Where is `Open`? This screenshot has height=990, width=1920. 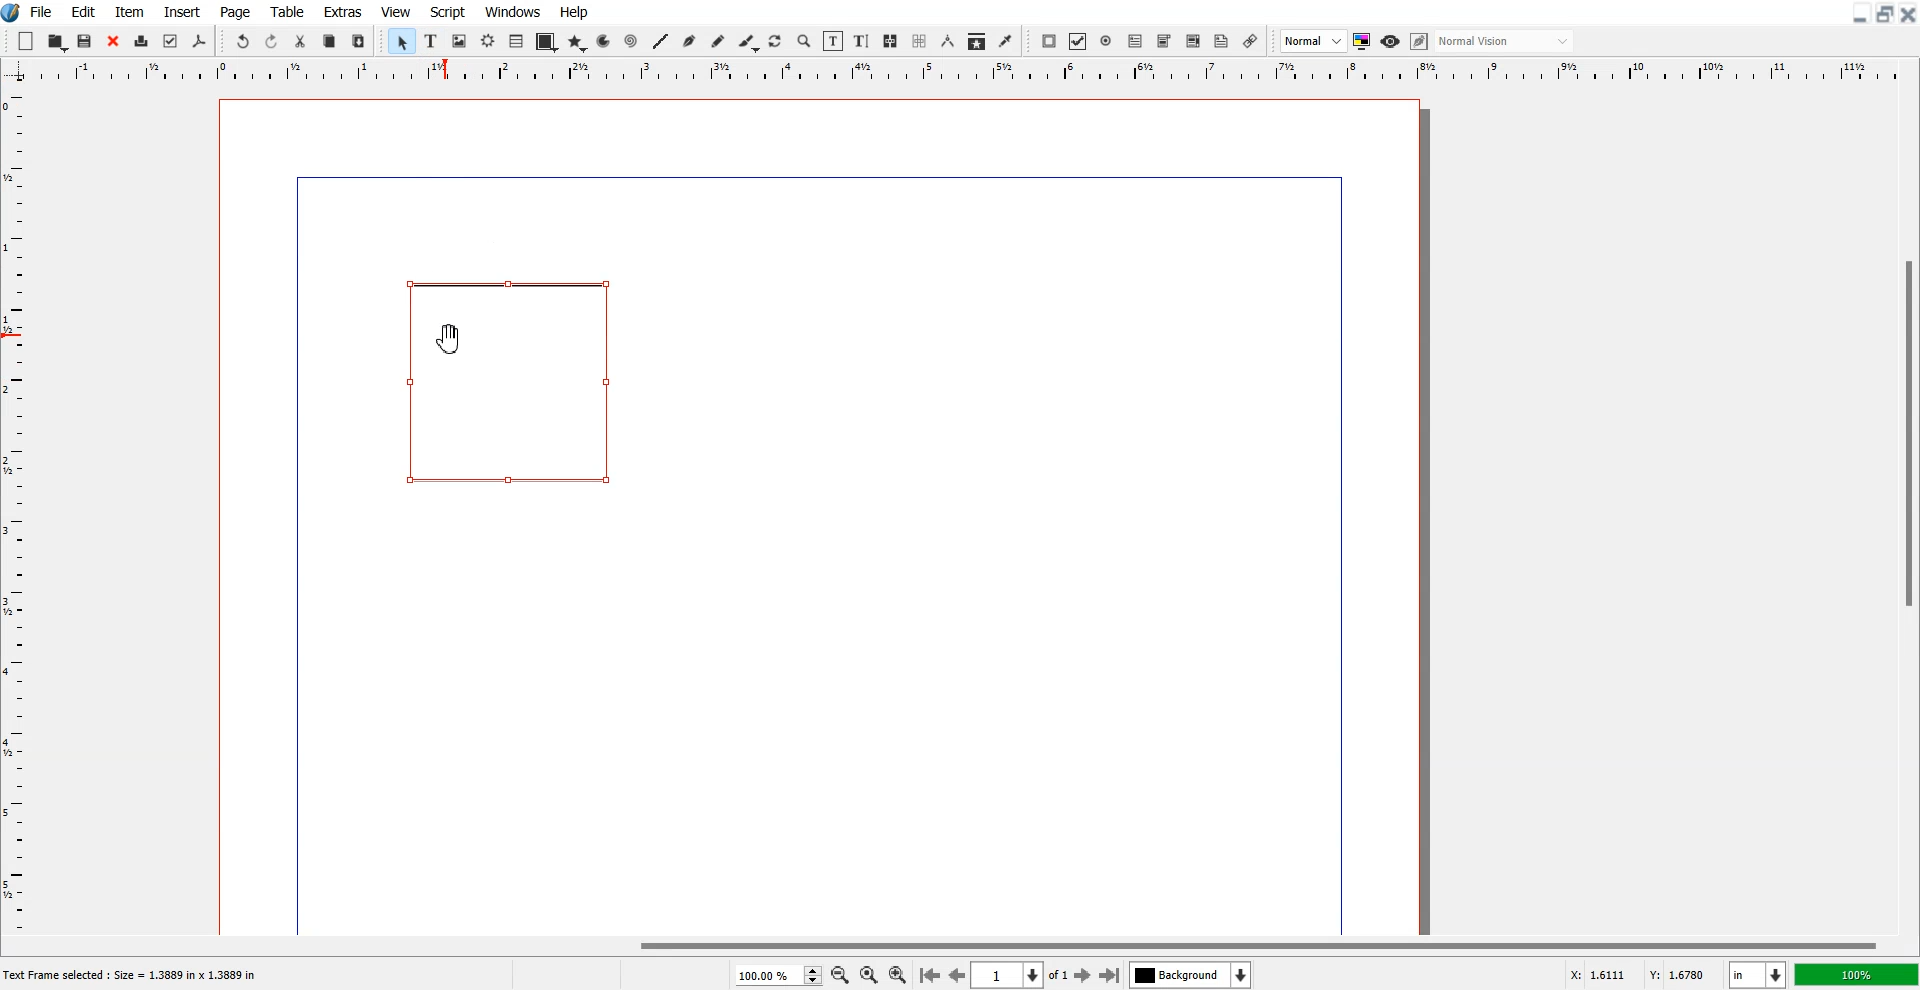 Open is located at coordinates (58, 42).